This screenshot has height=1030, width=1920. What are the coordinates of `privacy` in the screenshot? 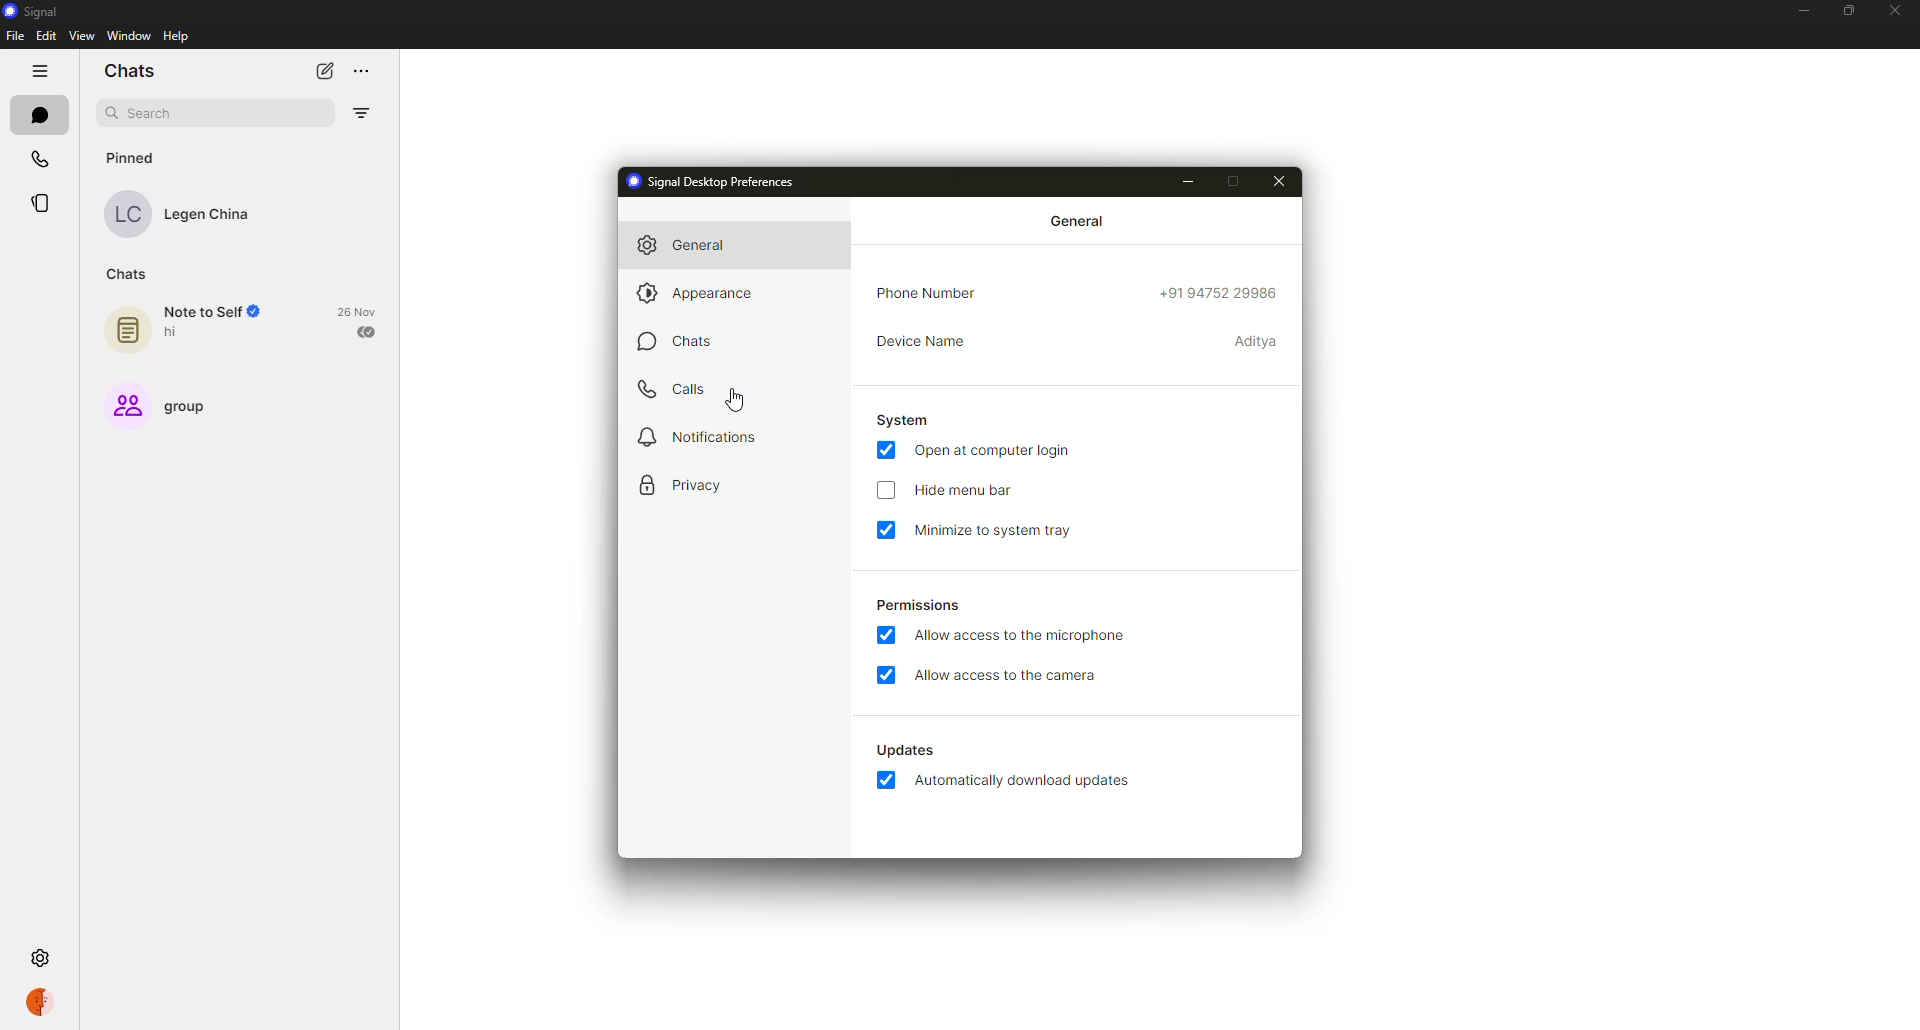 It's located at (680, 486).